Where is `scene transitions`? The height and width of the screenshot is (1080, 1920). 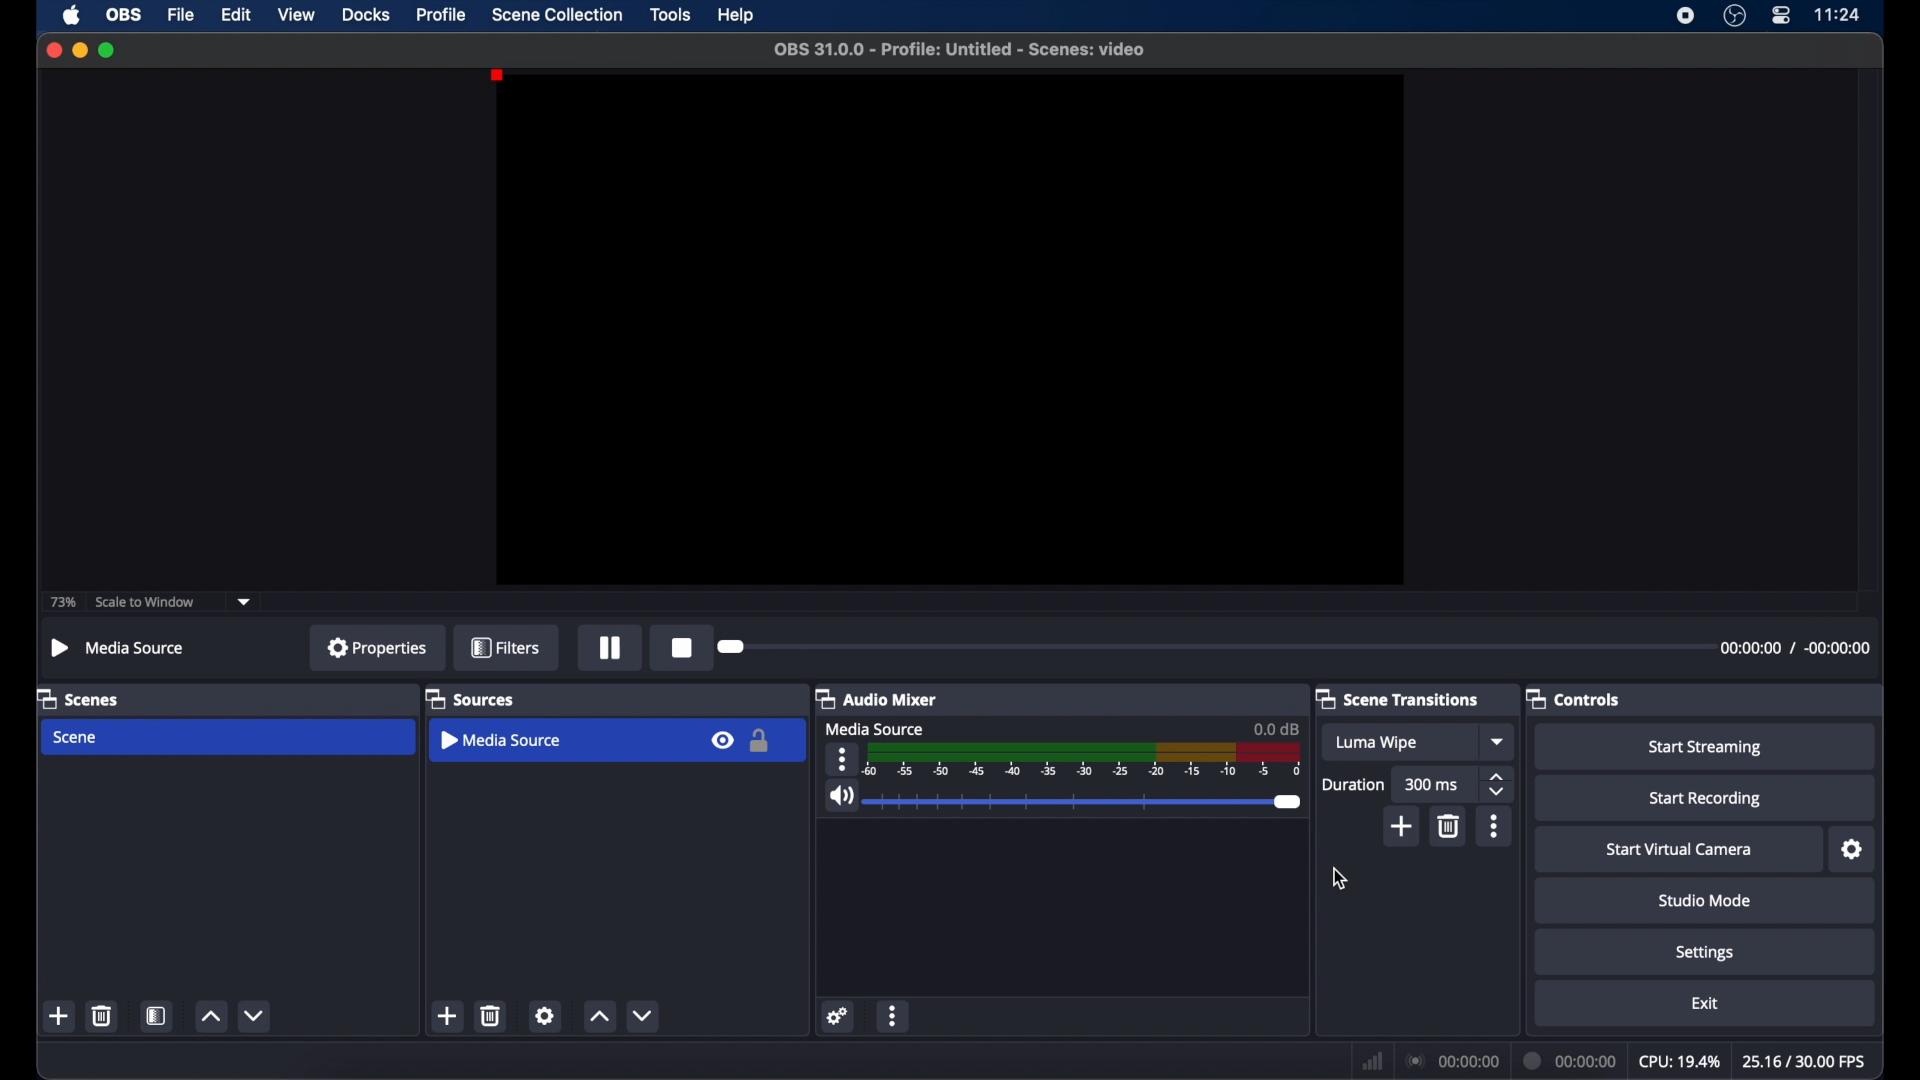
scene transitions is located at coordinates (1398, 698).